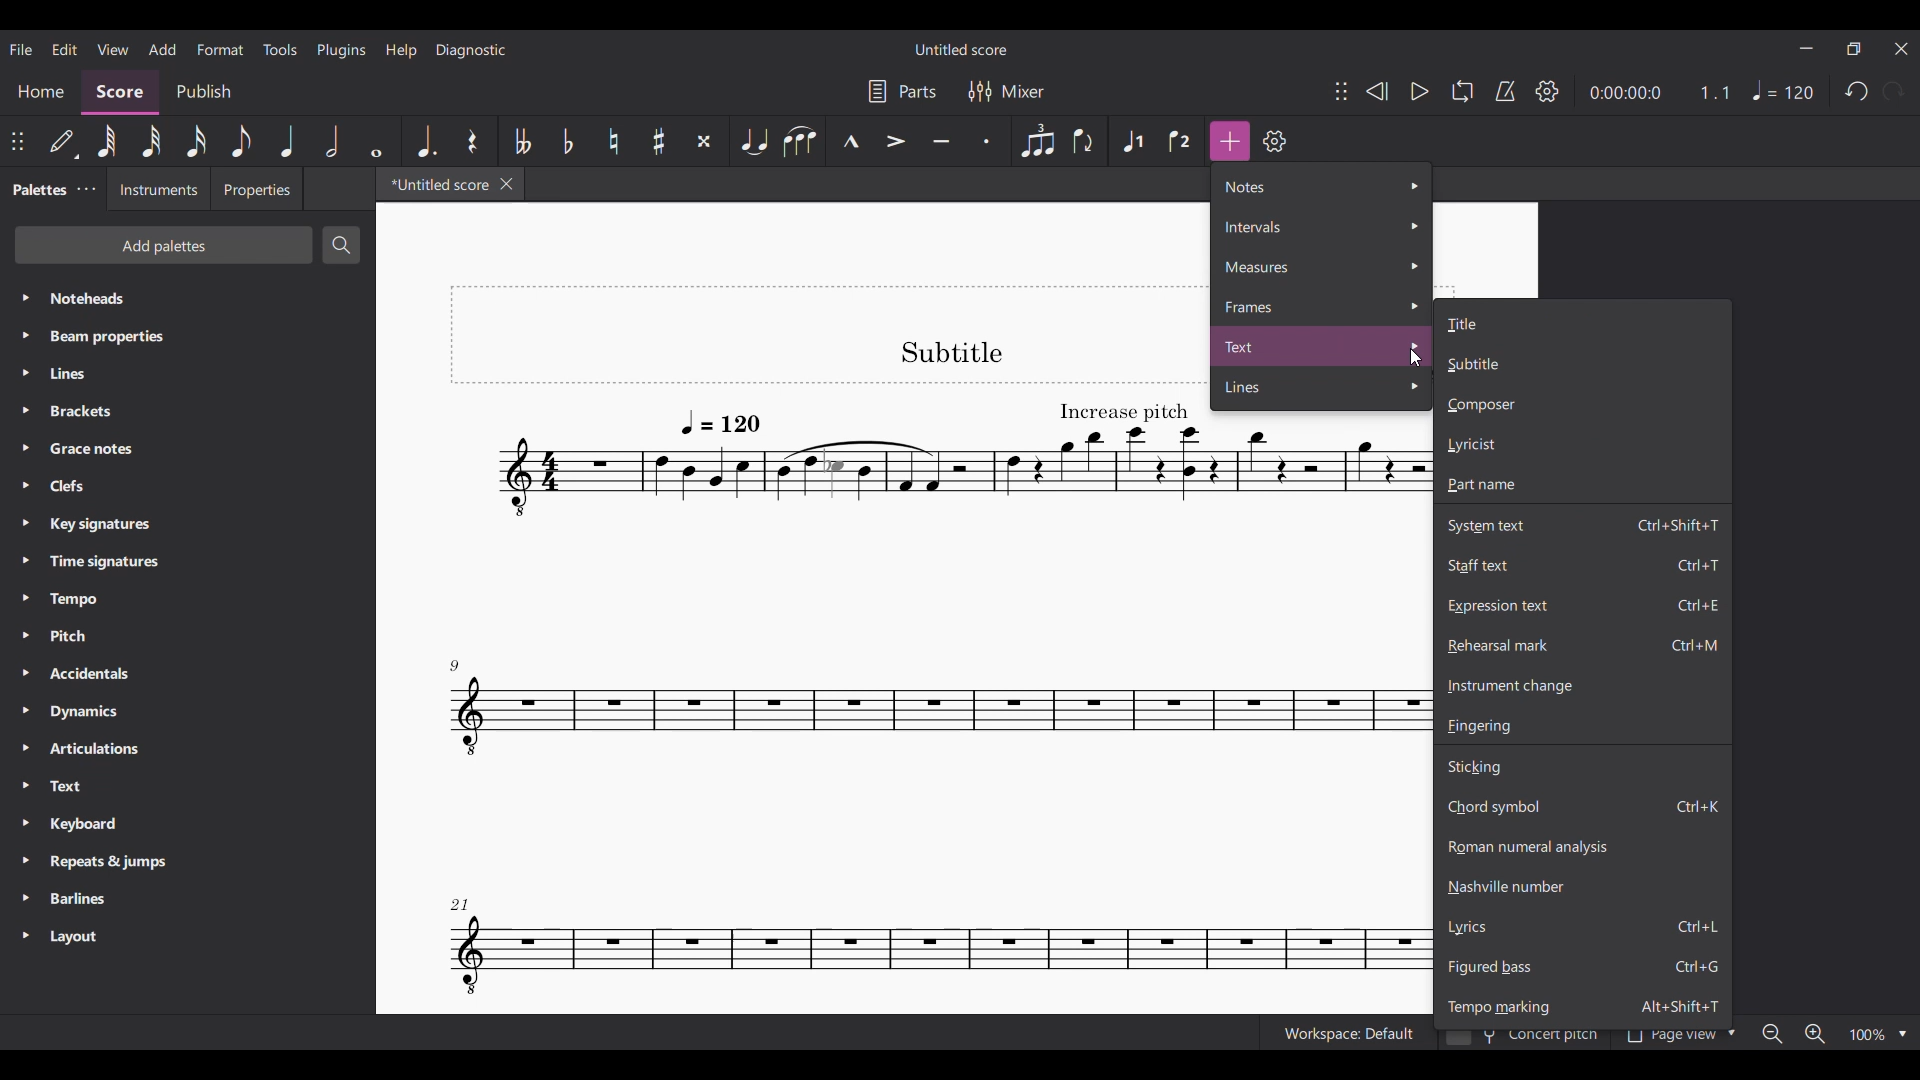 Image resolution: width=1920 pixels, height=1080 pixels. I want to click on Change position, so click(1342, 91).